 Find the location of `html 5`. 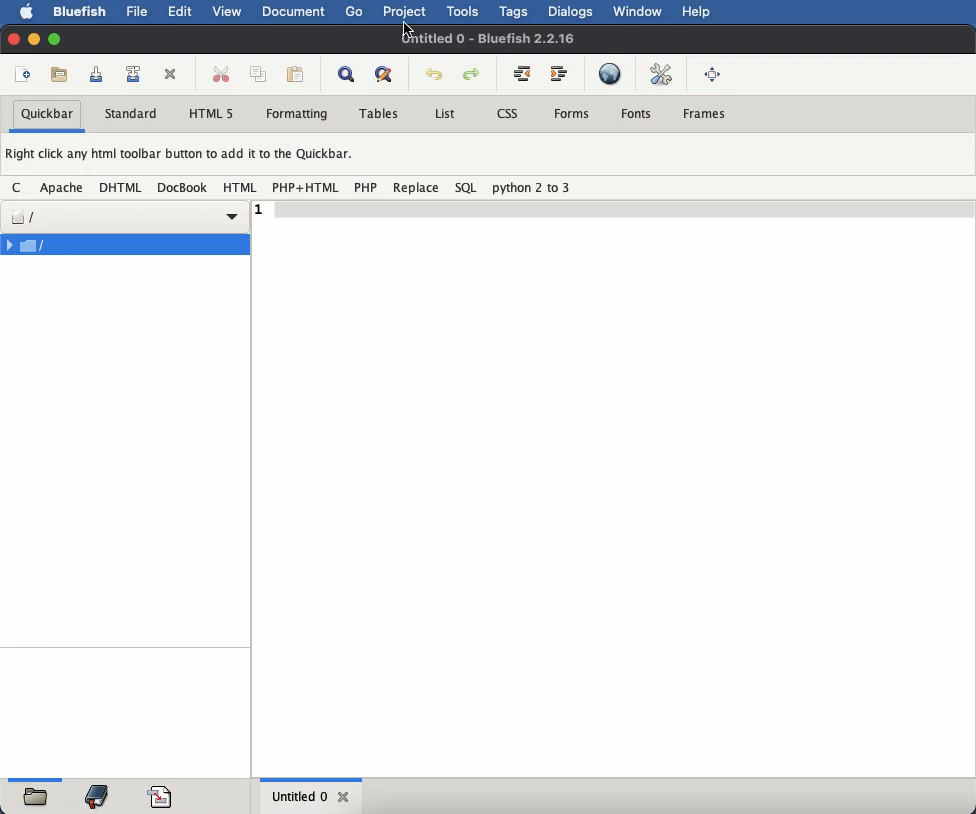

html 5 is located at coordinates (211, 113).